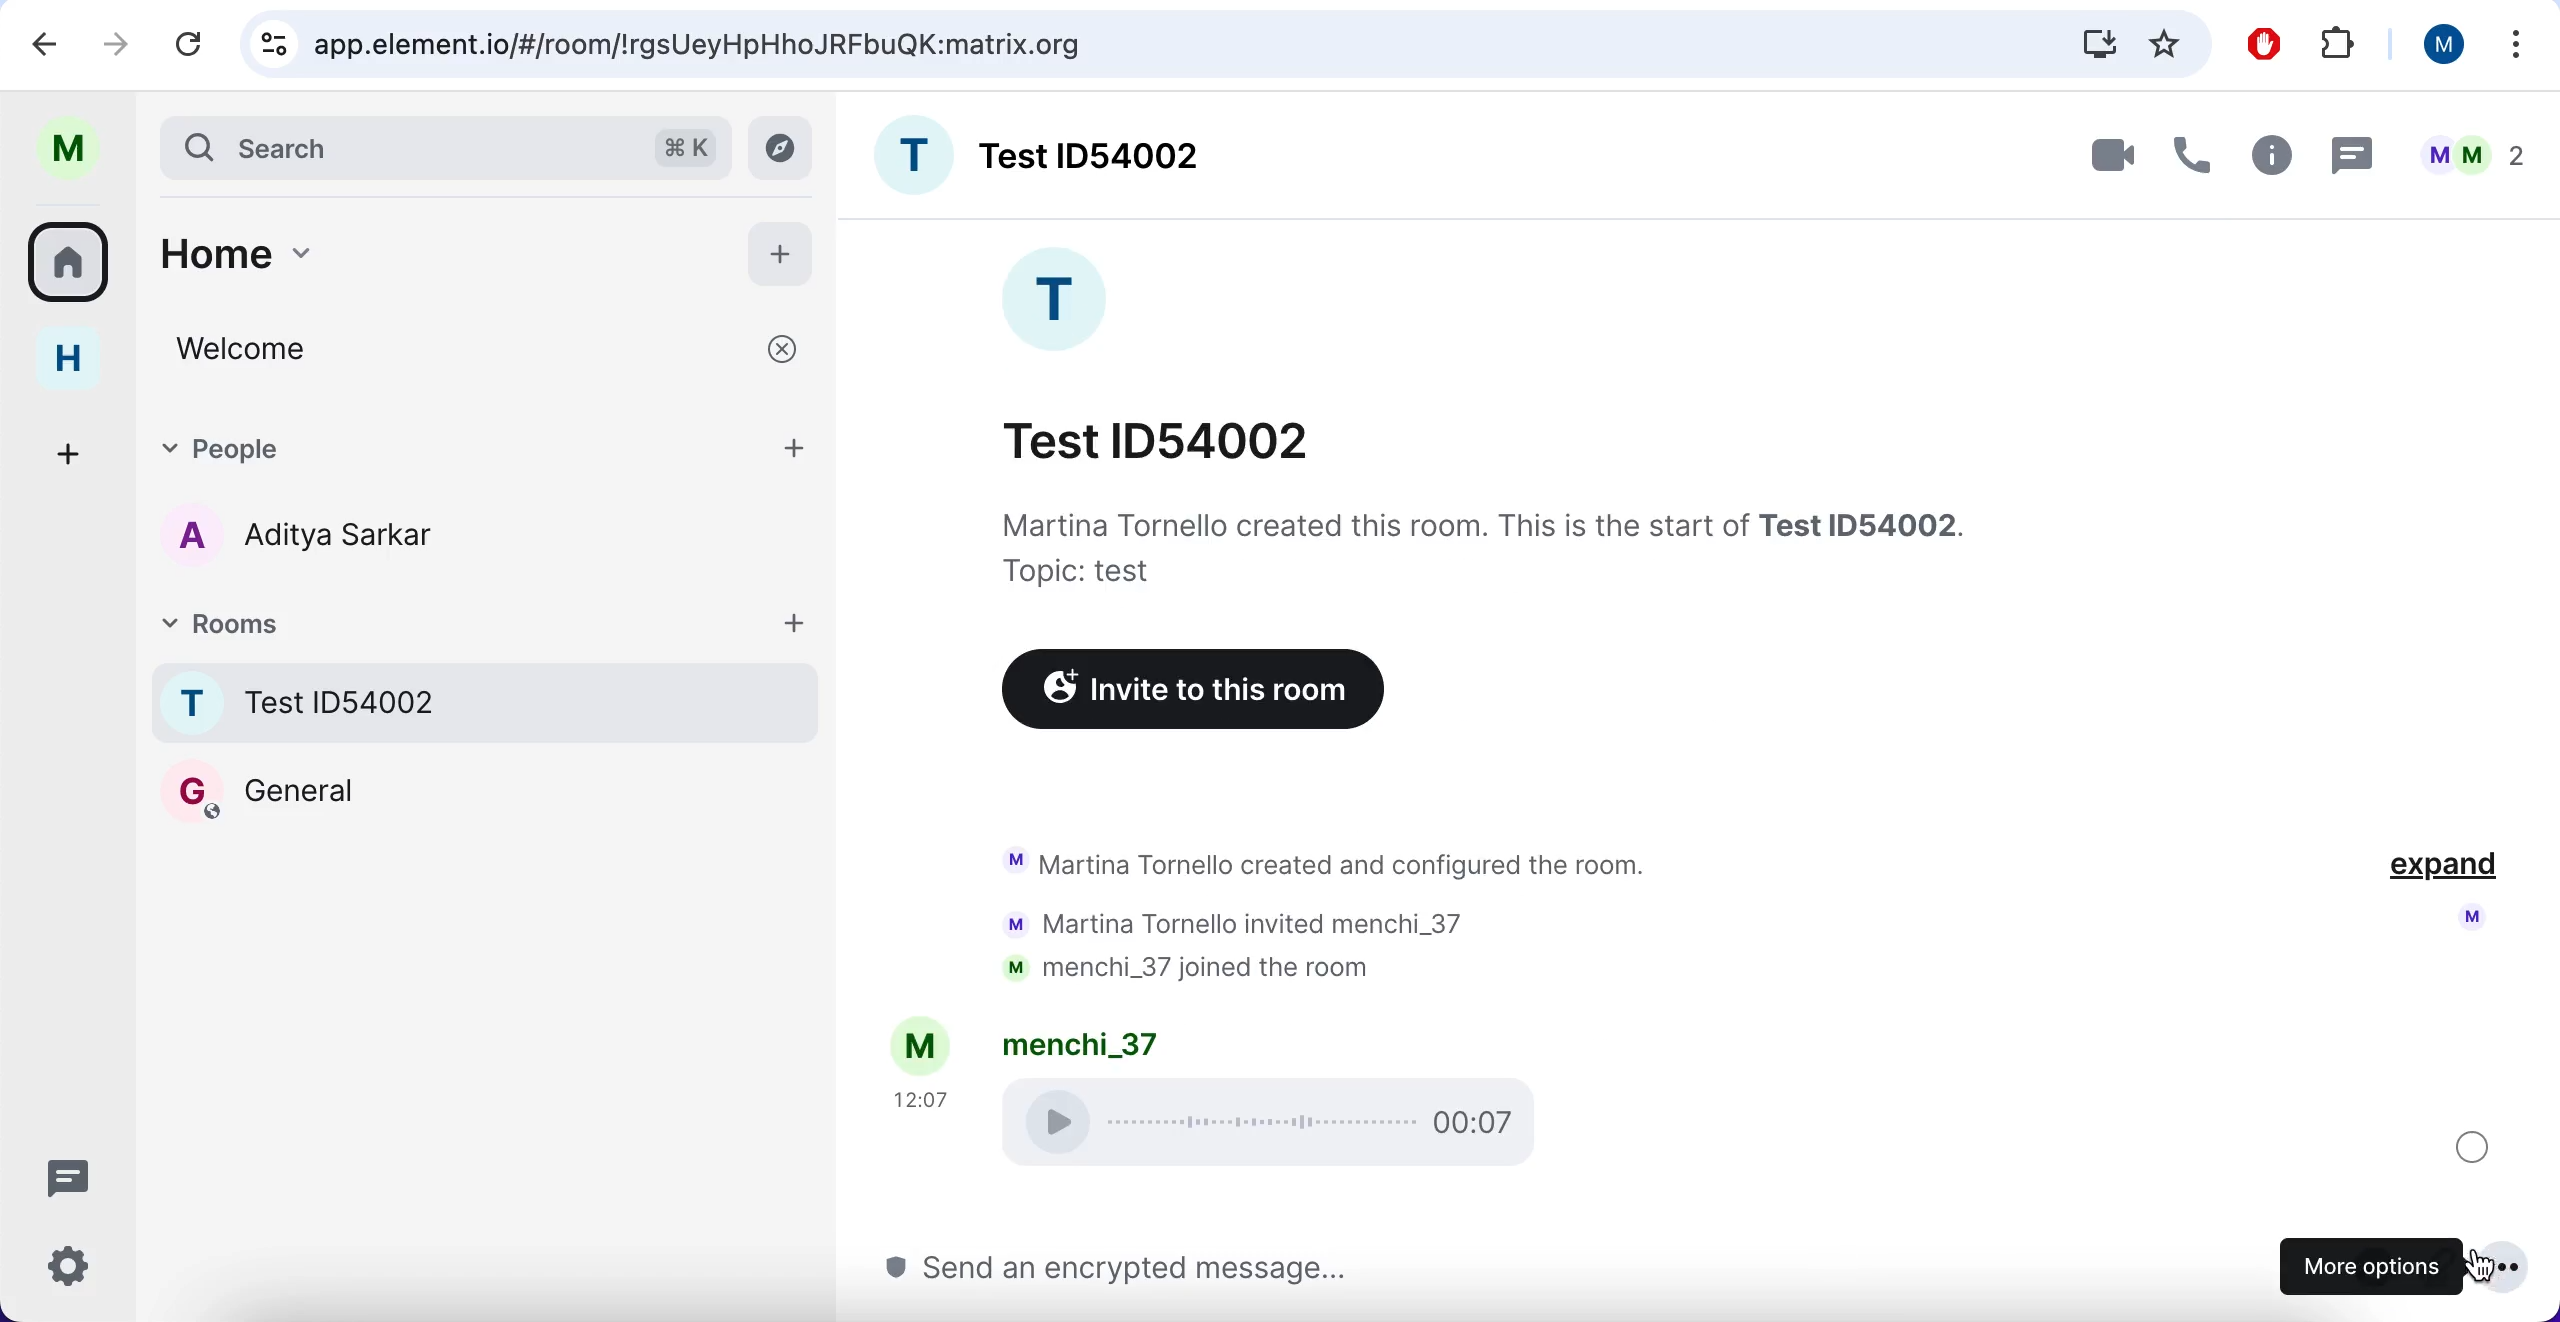  Describe the element at coordinates (67, 361) in the screenshot. I see `home` at that location.